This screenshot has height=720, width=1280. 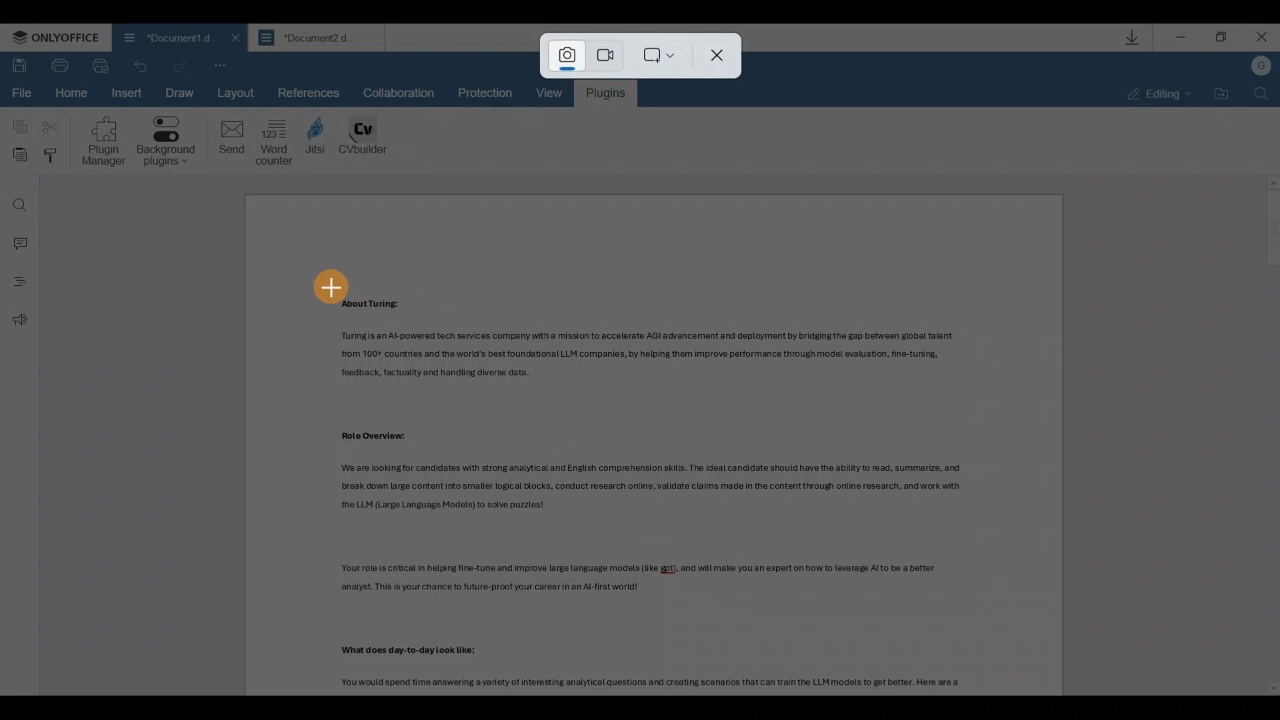 What do you see at coordinates (318, 40) in the screenshot?
I see `Document2 d...` at bounding box center [318, 40].